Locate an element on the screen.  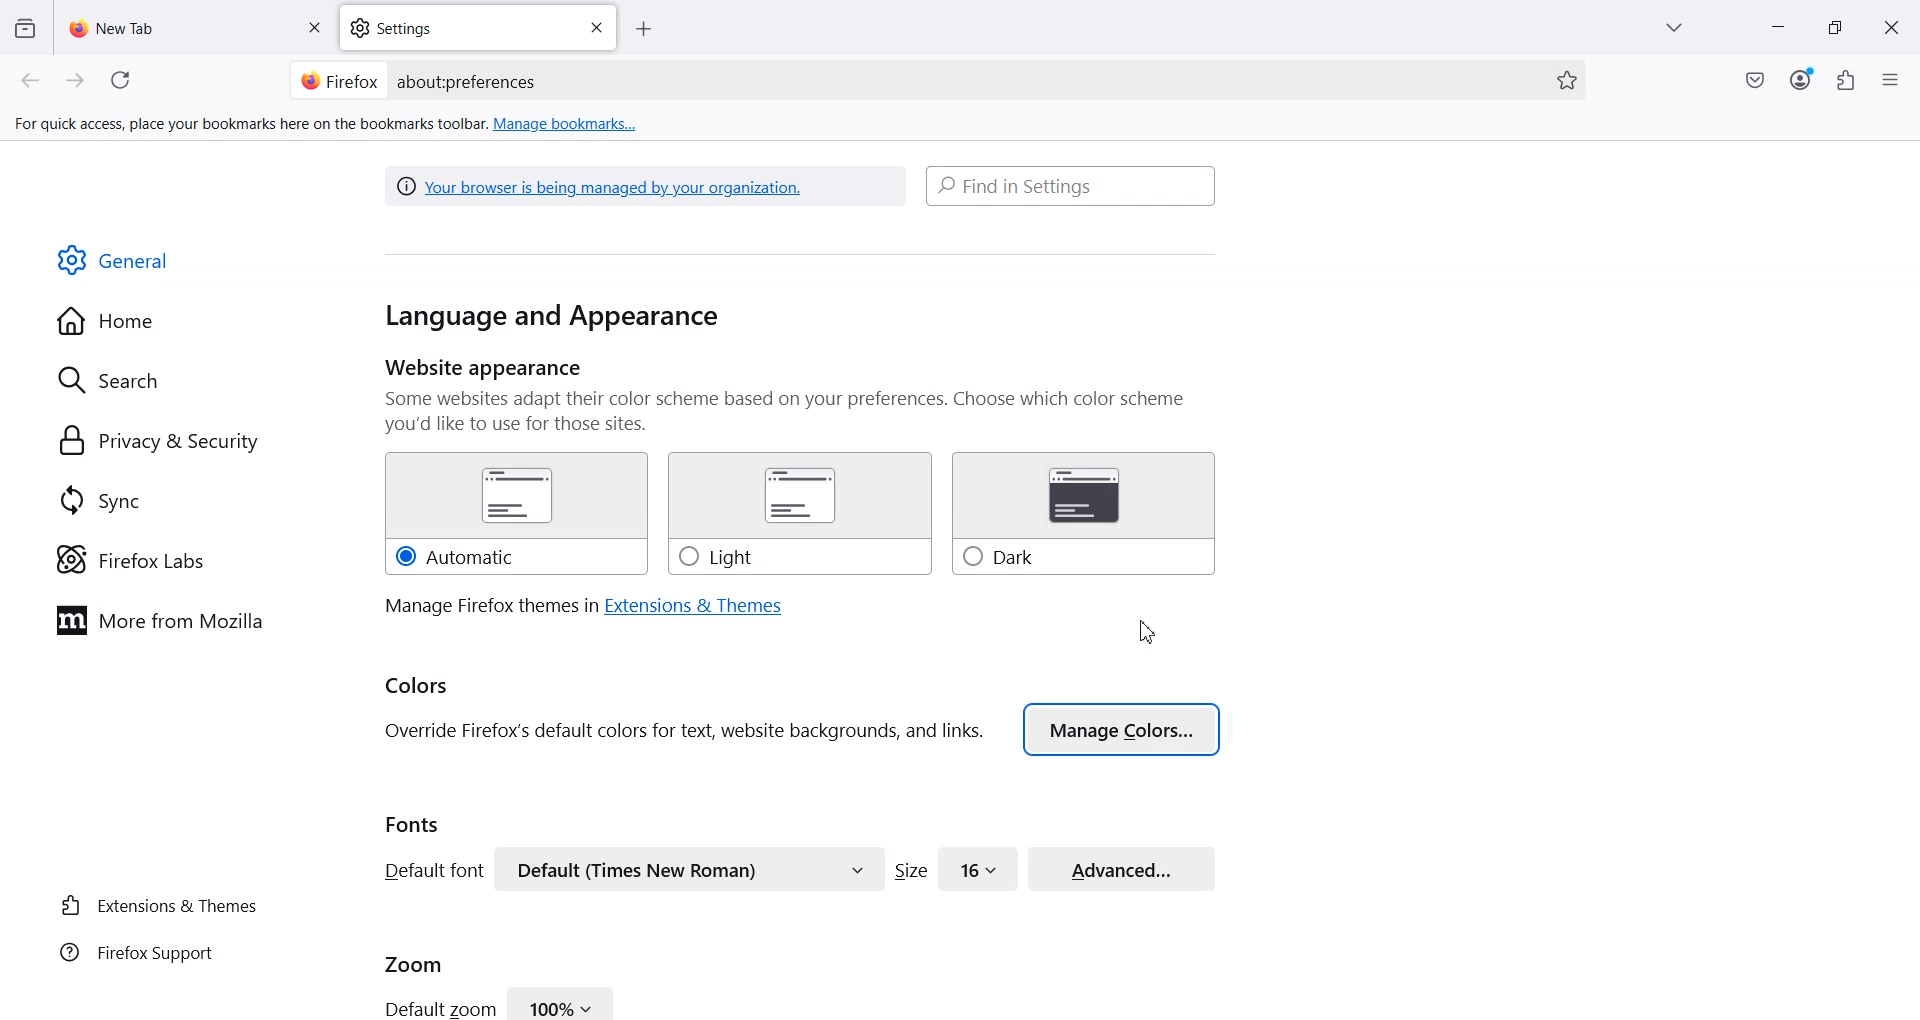
@ Automatic is located at coordinates (515, 514).